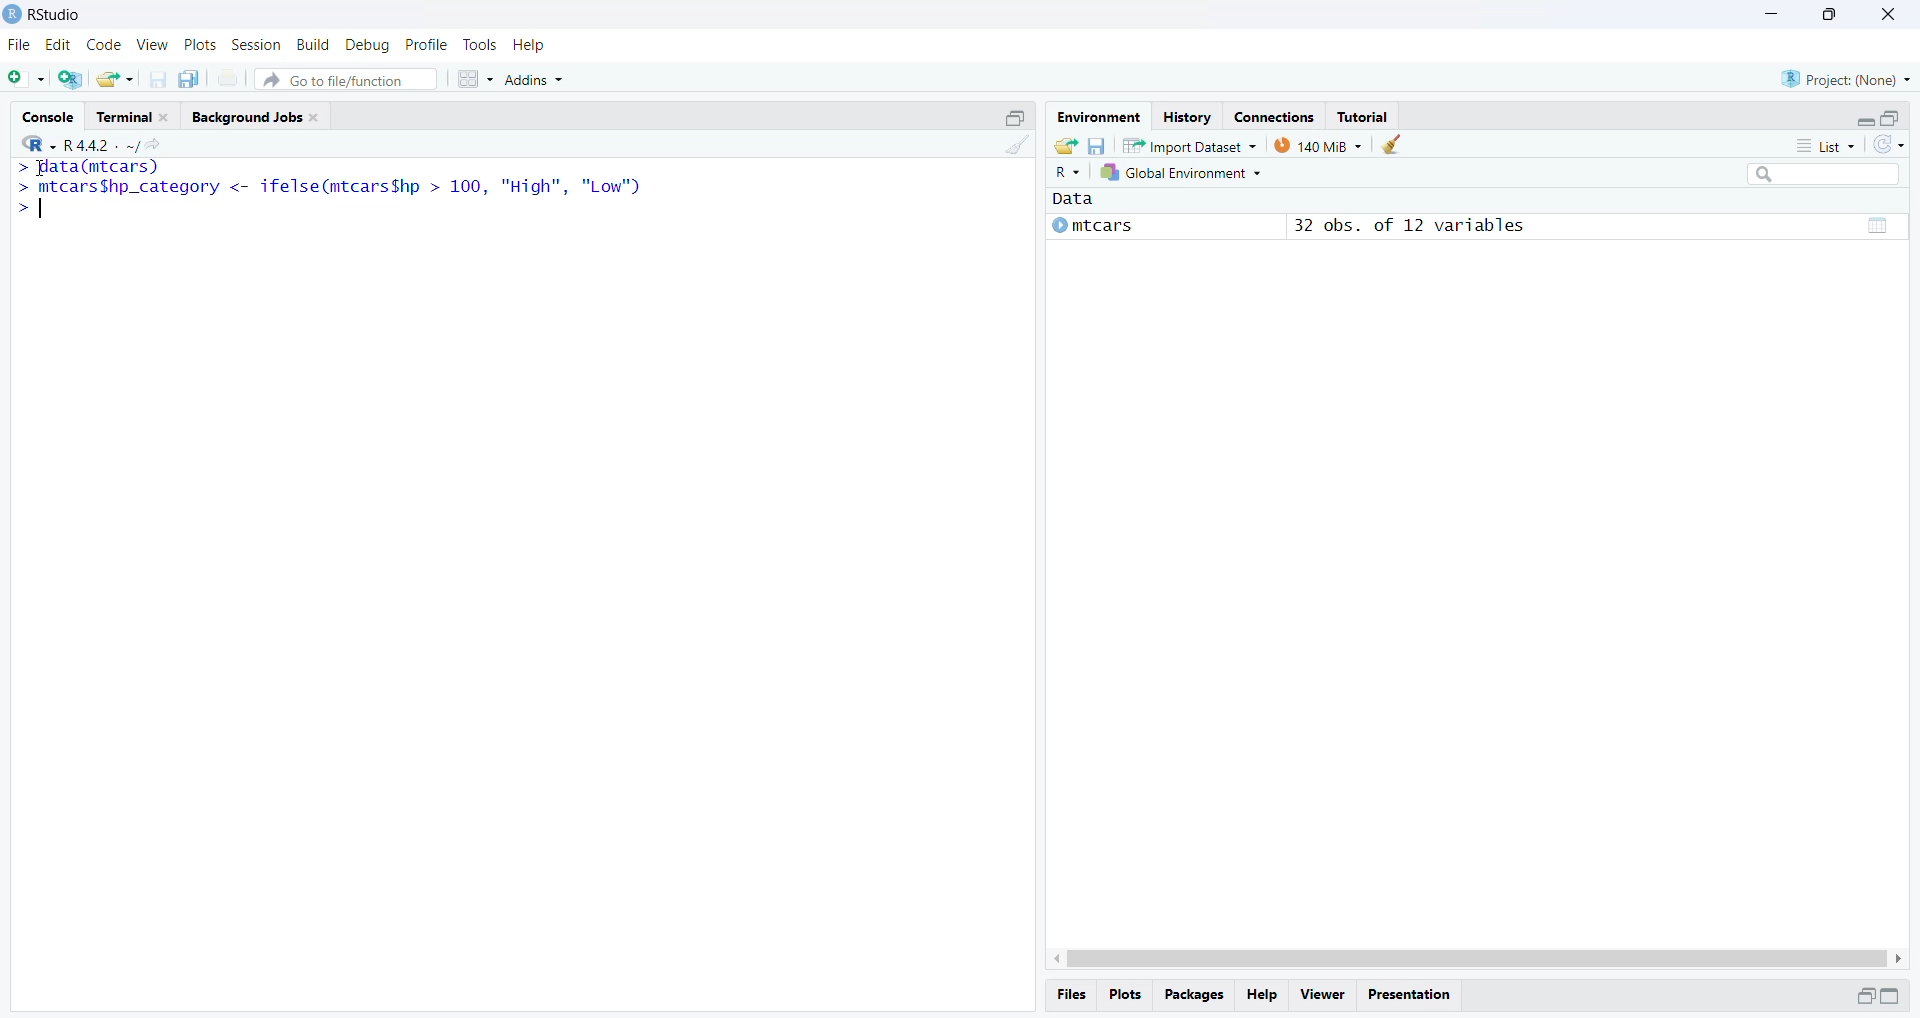 Image resolution: width=1920 pixels, height=1018 pixels. I want to click on Maximize, so click(1827, 15).